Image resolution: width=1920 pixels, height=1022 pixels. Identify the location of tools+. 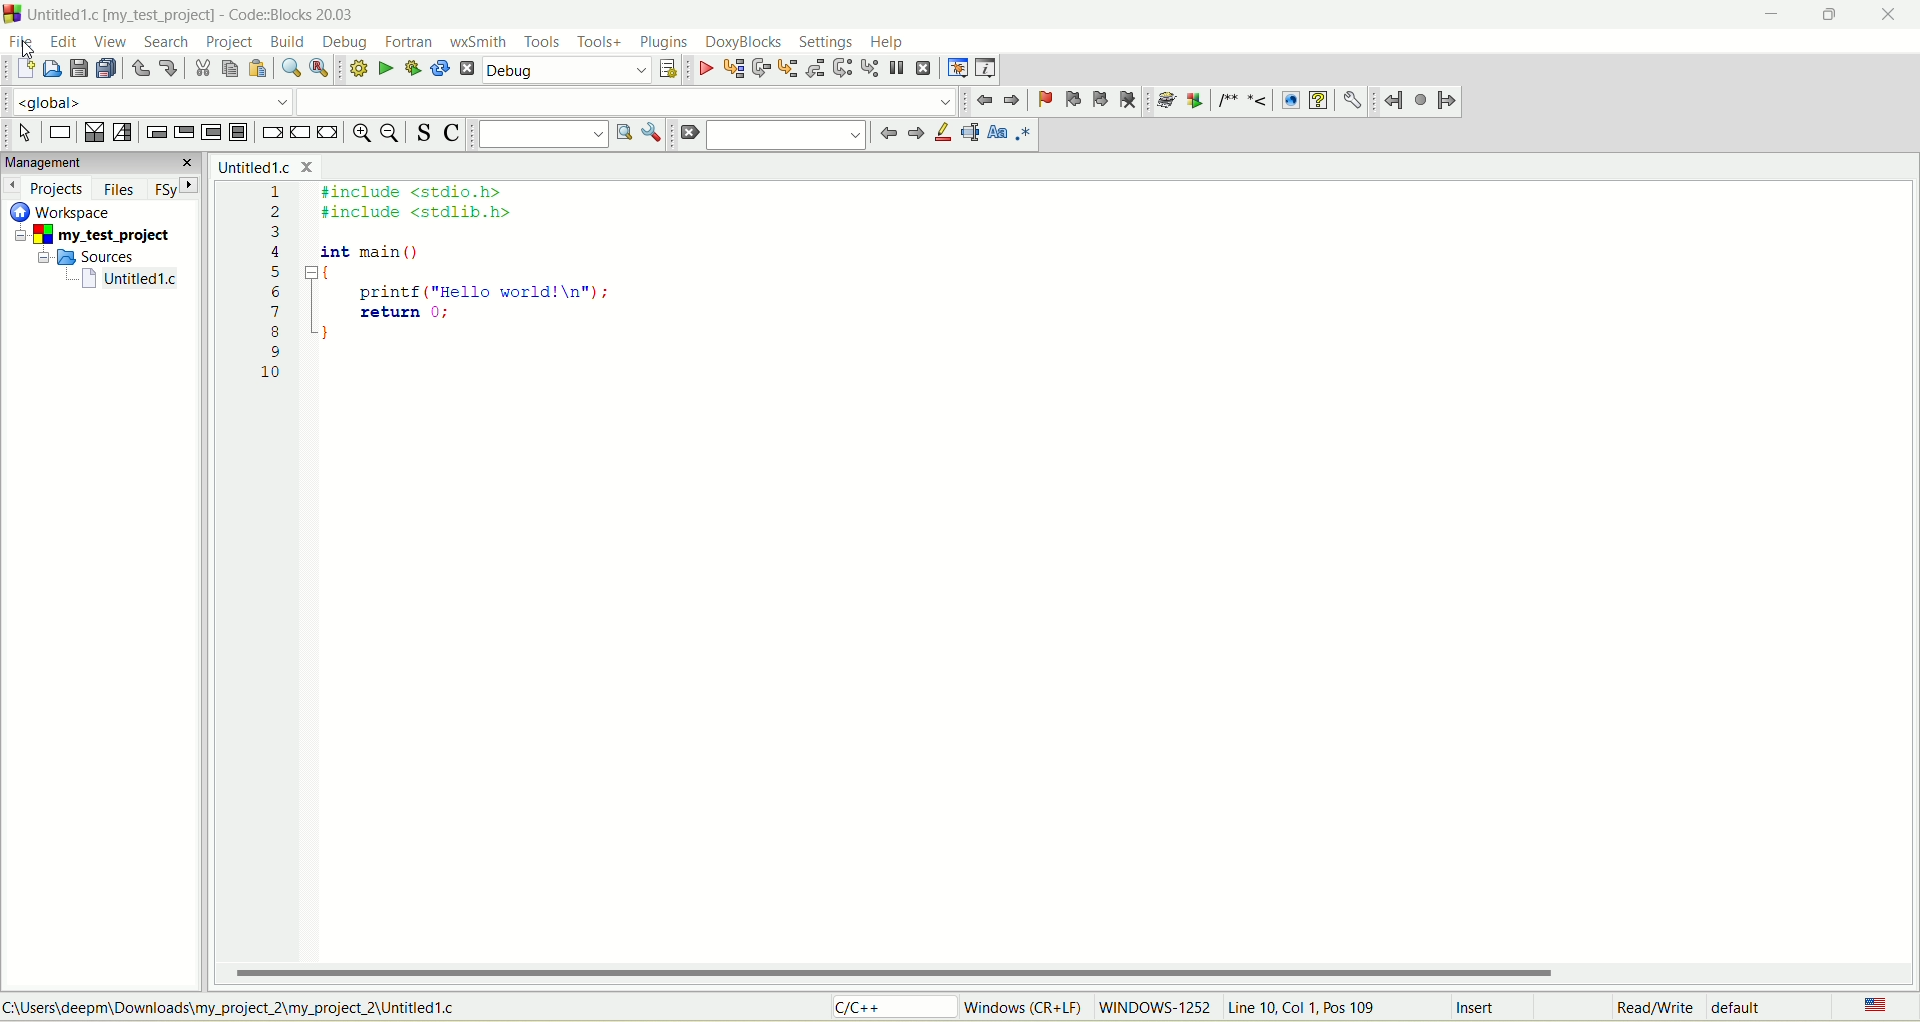
(600, 42).